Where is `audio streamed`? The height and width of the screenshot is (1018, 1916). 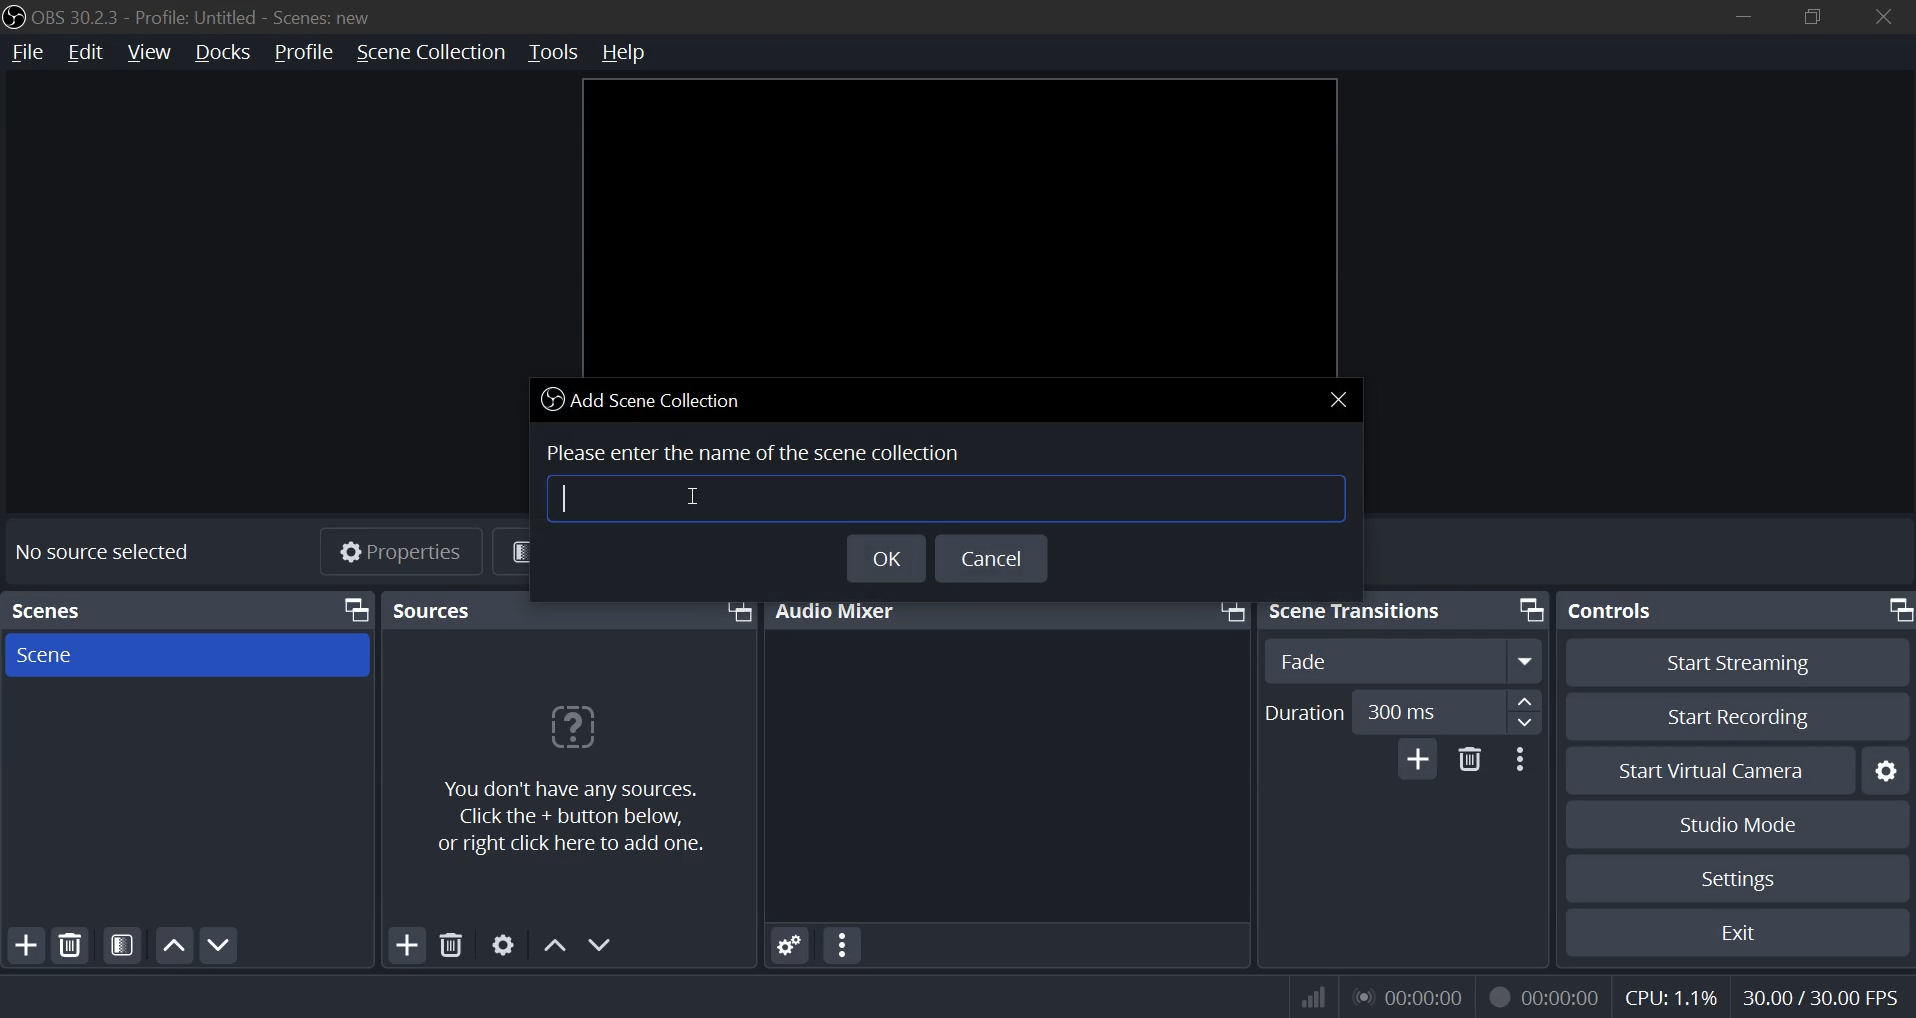 audio streamed is located at coordinates (1407, 996).